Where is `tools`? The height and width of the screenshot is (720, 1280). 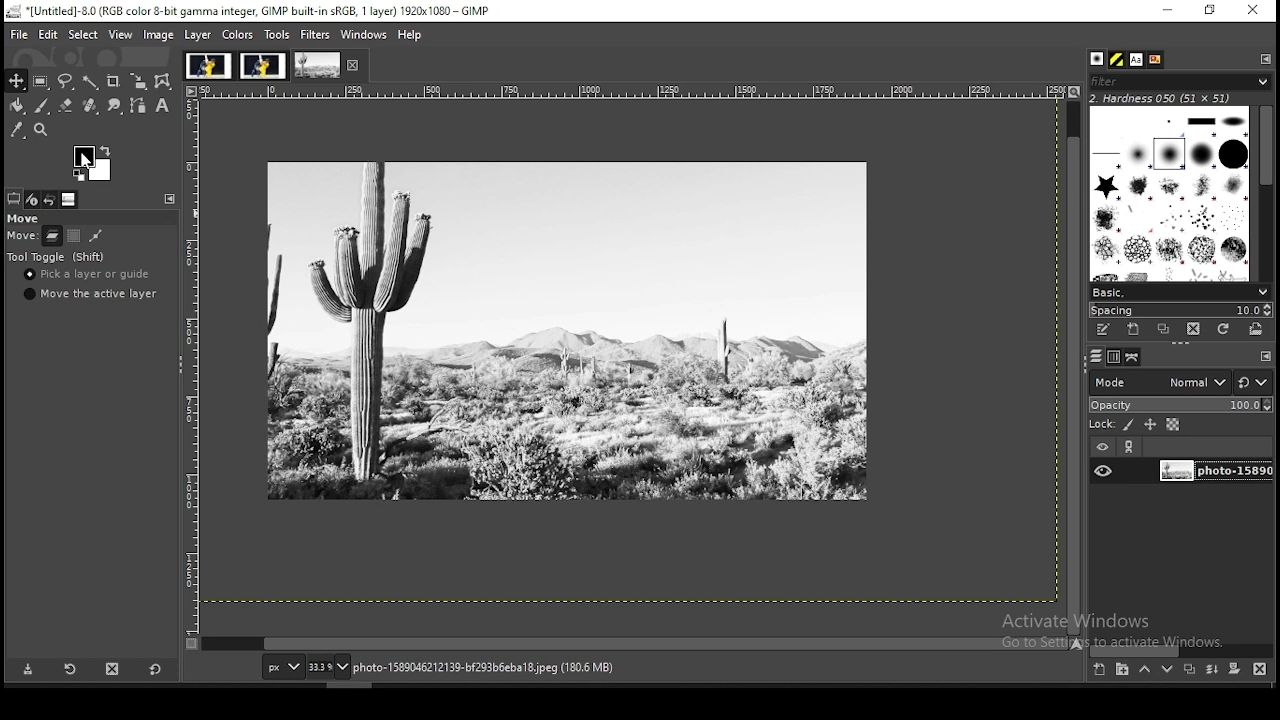 tools is located at coordinates (279, 33).